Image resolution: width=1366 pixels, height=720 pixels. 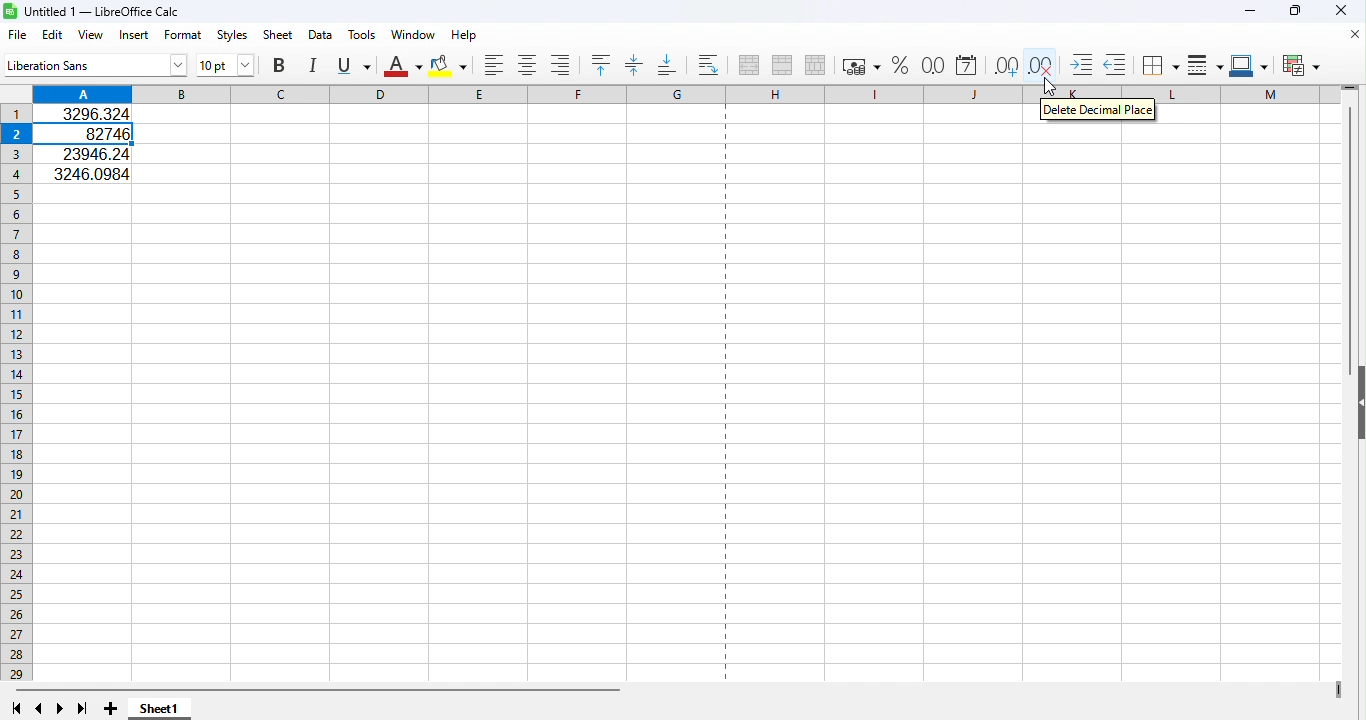 What do you see at coordinates (90, 35) in the screenshot?
I see `View` at bounding box center [90, 35].